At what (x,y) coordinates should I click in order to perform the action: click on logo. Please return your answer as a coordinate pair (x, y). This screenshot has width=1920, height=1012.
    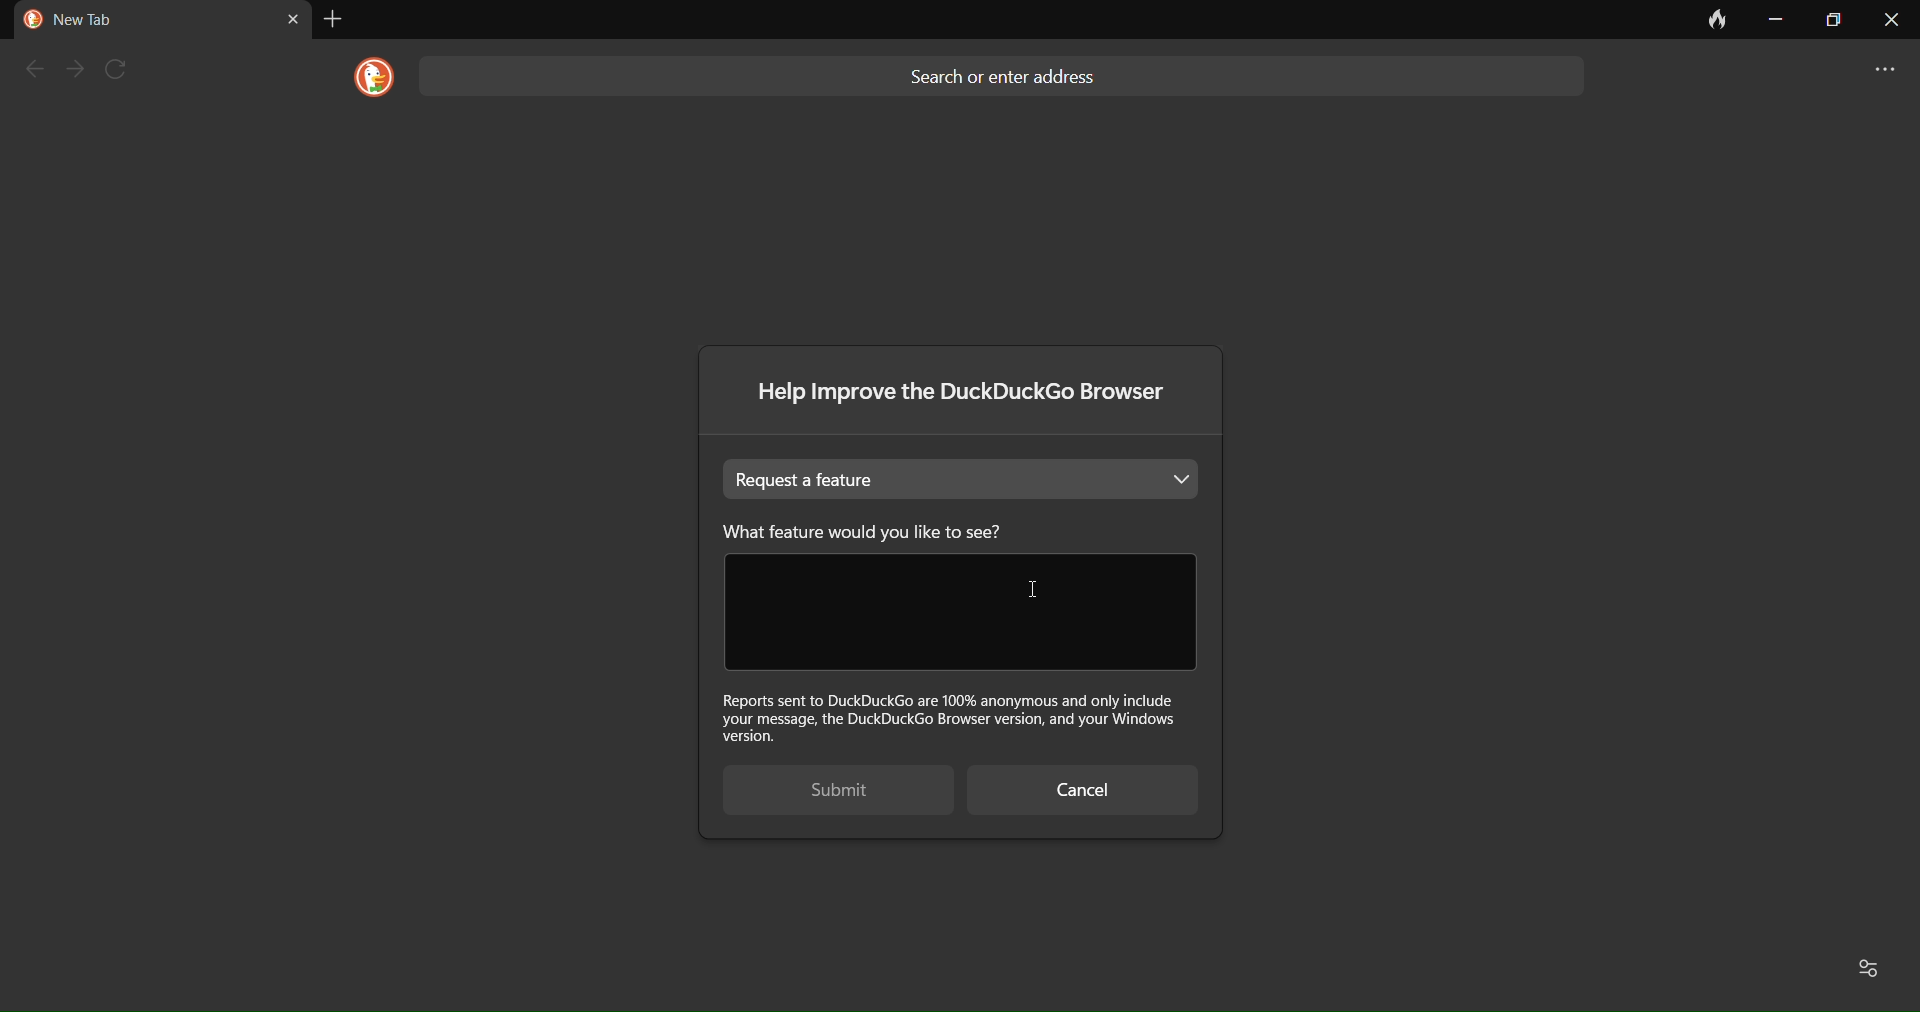
    Looking at the image, I should click on (367, 78).